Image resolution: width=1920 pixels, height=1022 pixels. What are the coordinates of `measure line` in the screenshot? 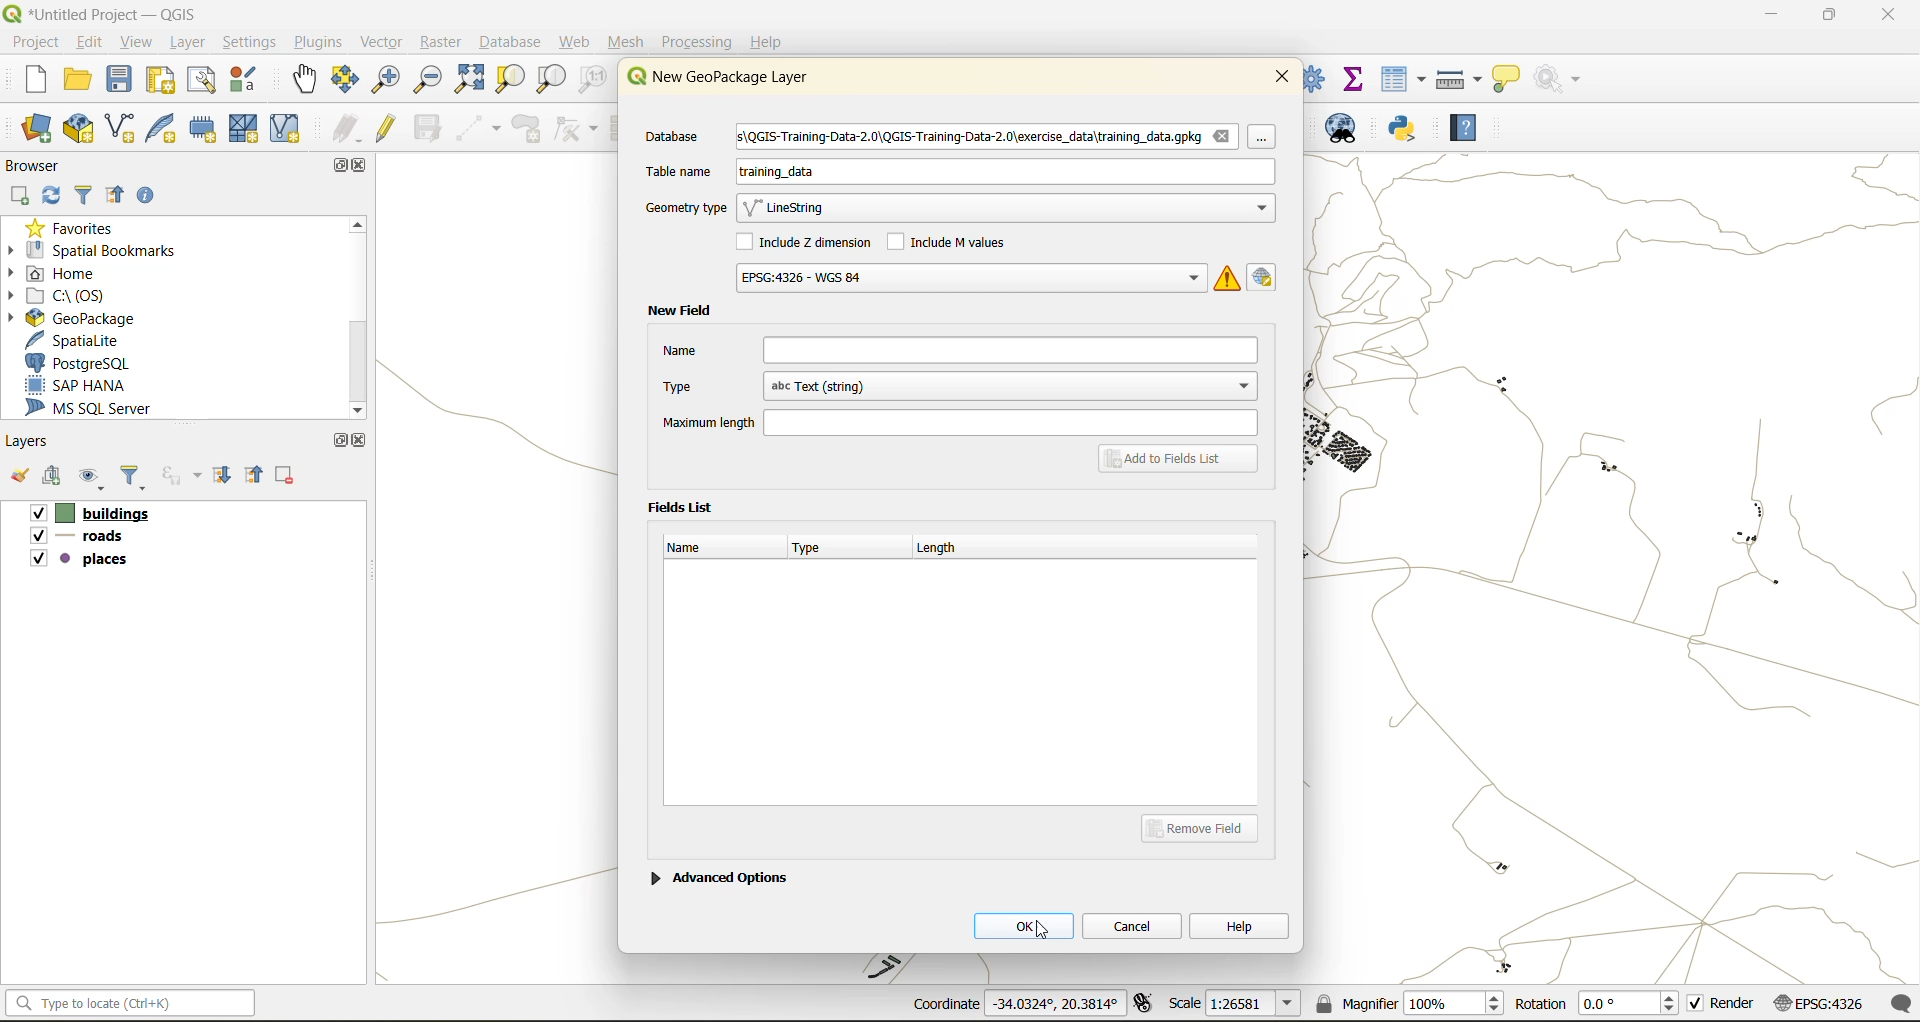 It's located at (1461, 79).